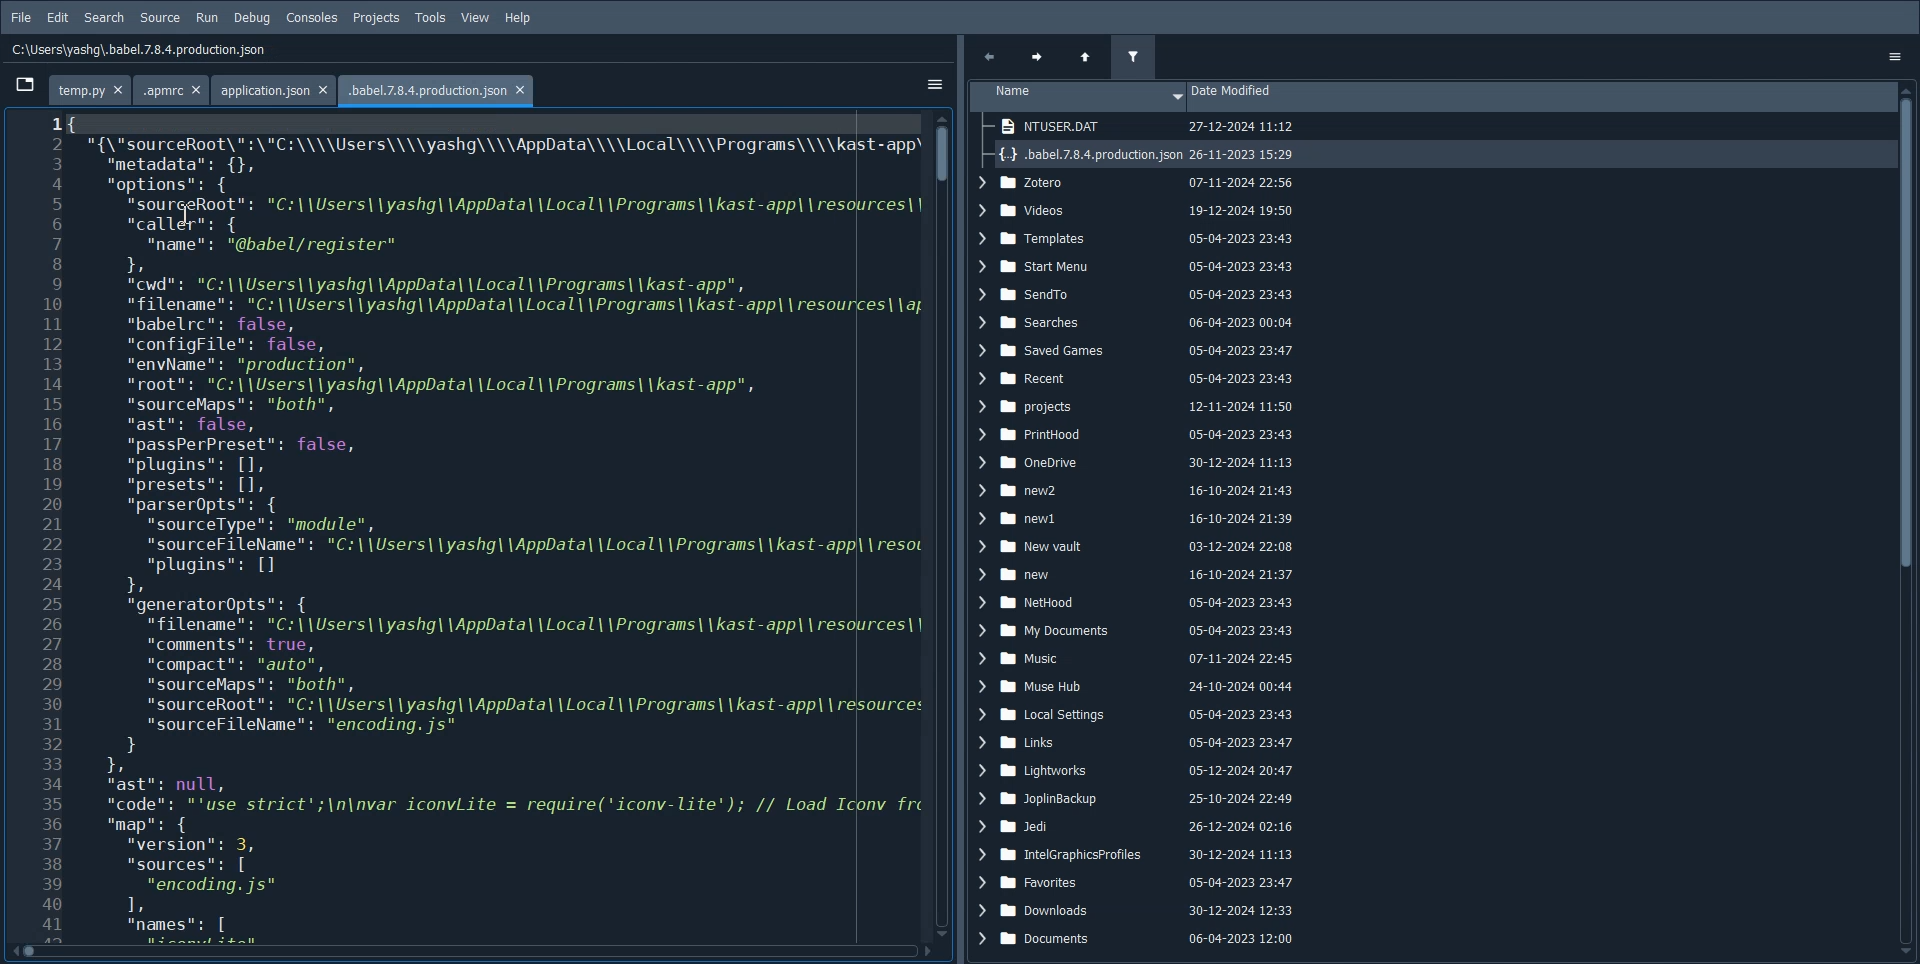 This screenshot has height=964, width=1920. What do you see at coordinates (24, 83) in the screenshot?
I see `Browse Tab` at bounding box center [24, 83].